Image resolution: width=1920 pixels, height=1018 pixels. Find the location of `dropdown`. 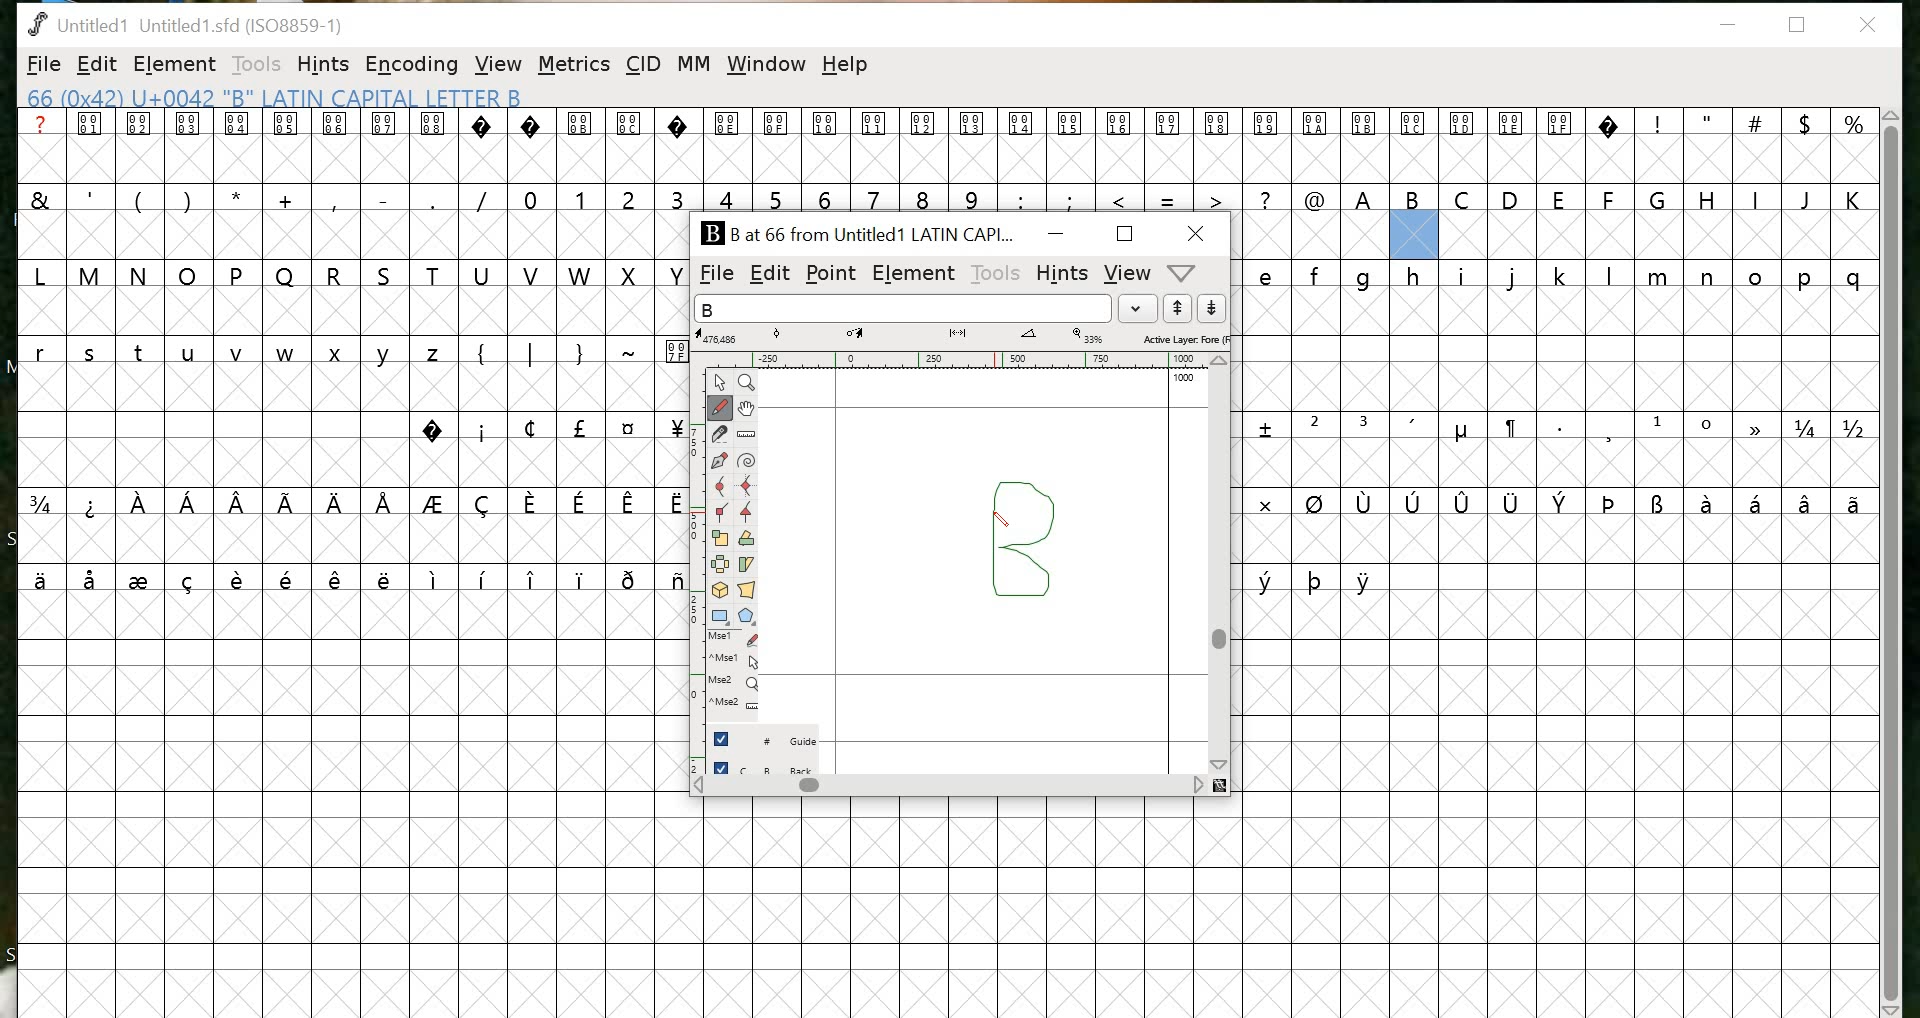

dropdown is located at coordinates (1138, 309).